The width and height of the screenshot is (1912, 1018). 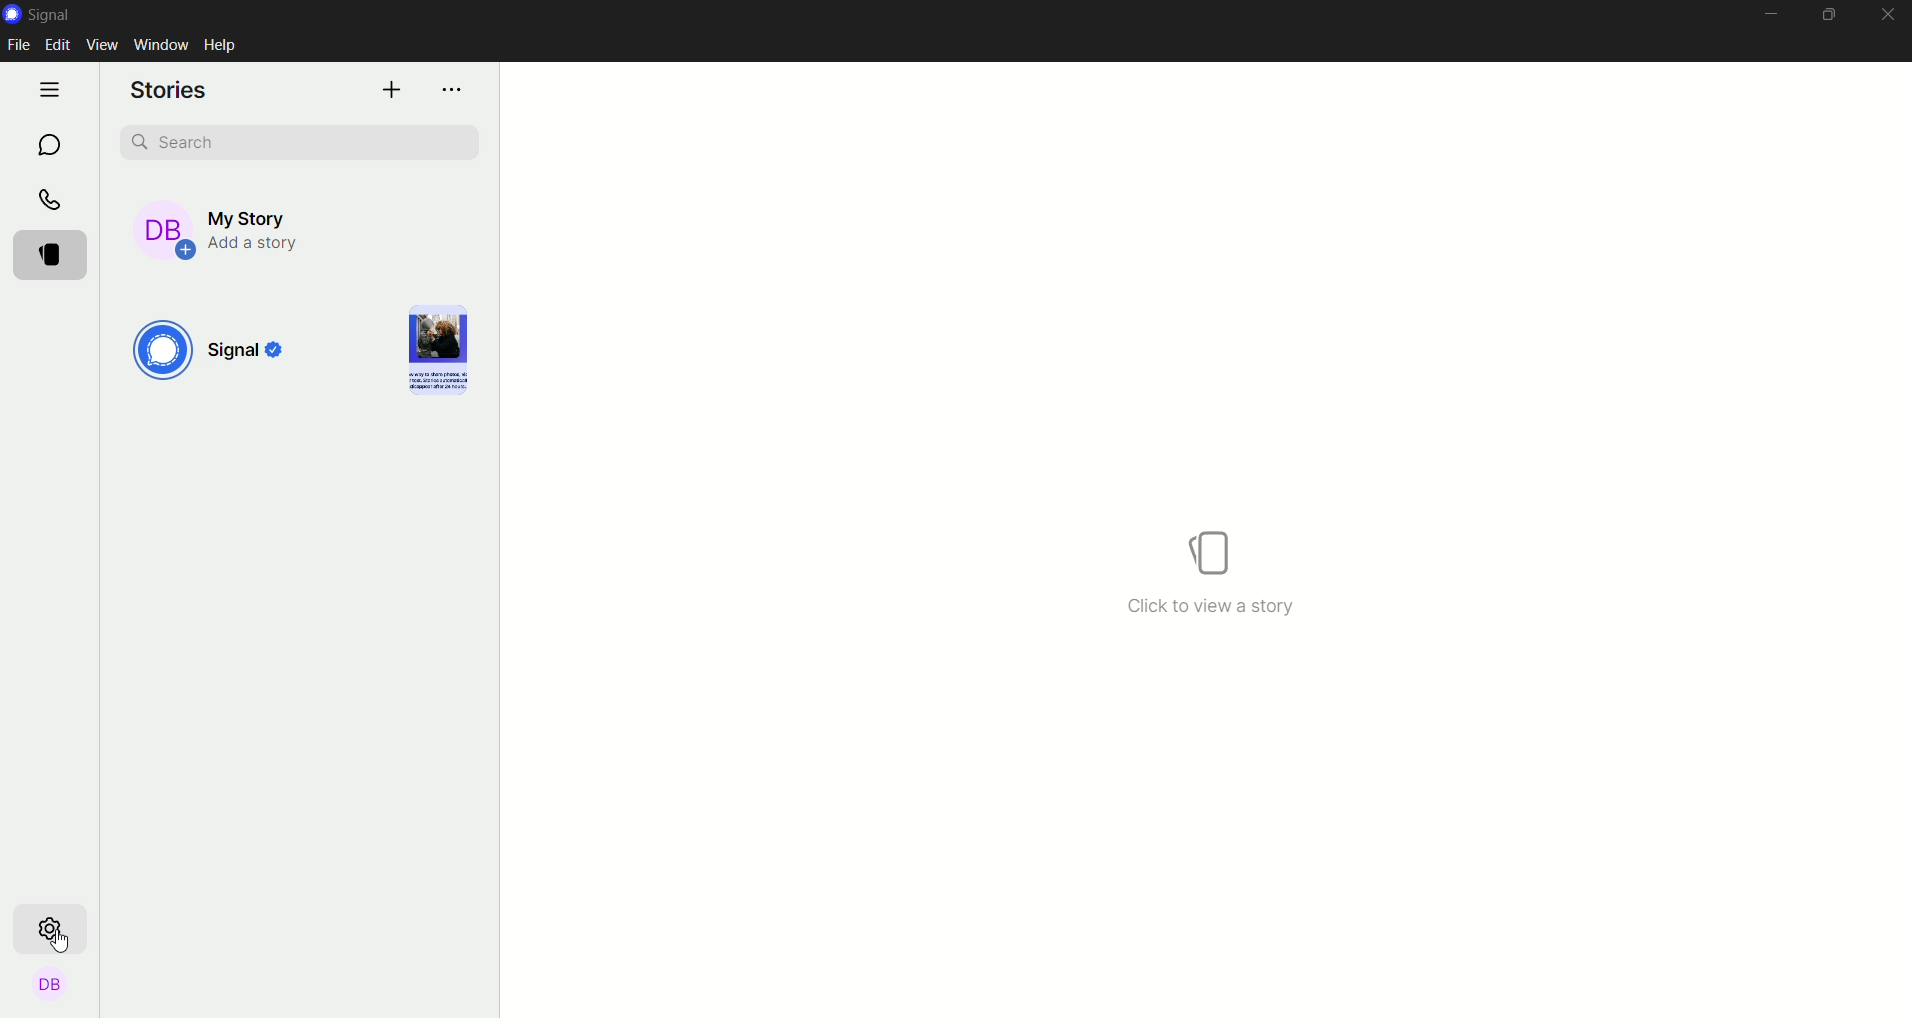 What do you see at coordinates (390, 89) in the screenshot?
I see `add` at bounding box center [390, 89].